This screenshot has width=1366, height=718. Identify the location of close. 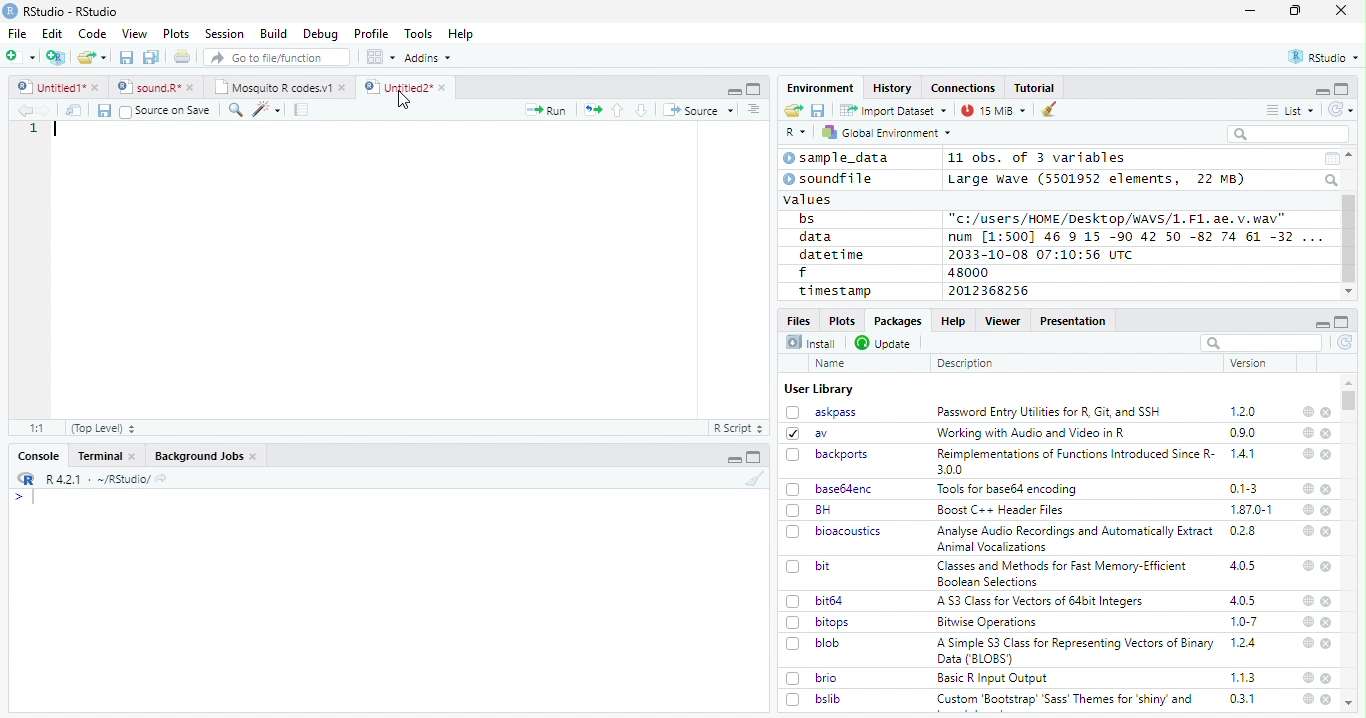
(1326, 699).